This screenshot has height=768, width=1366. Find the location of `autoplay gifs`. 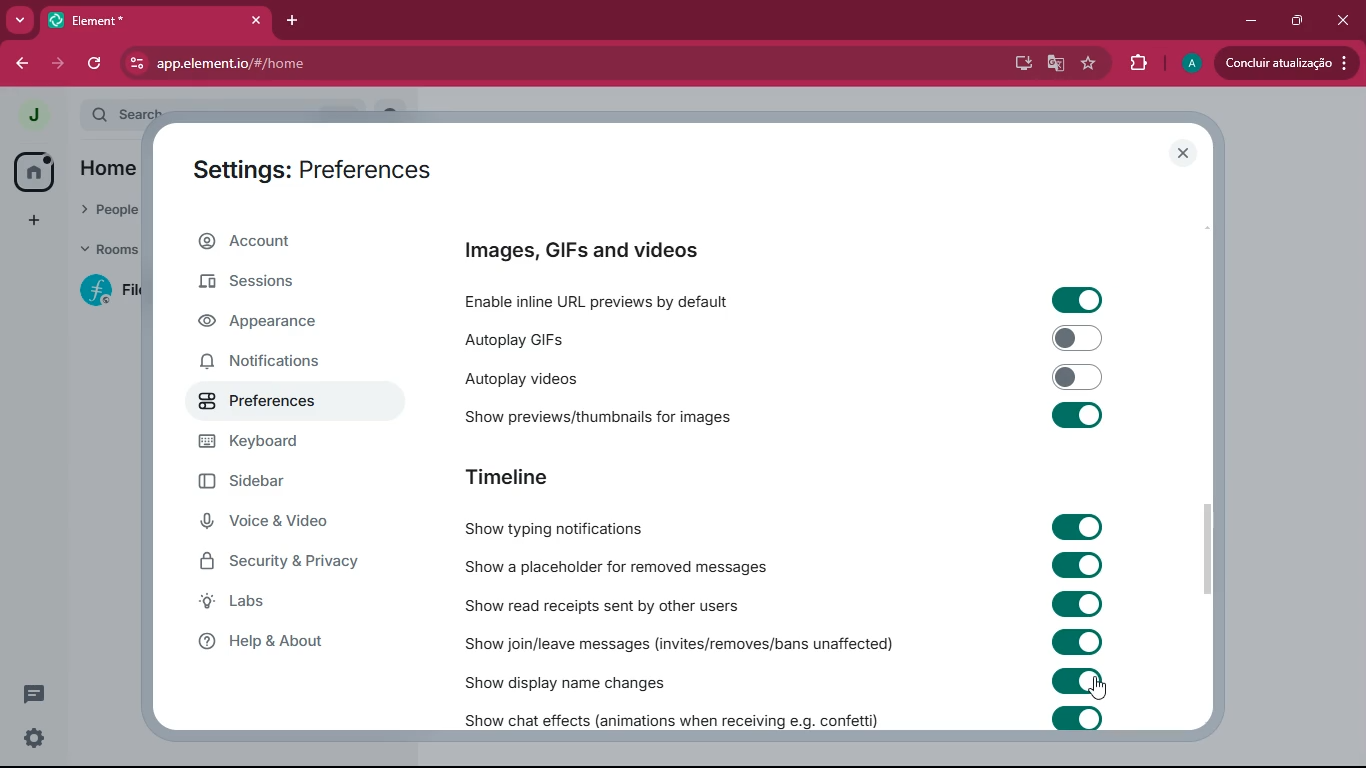

autoplay gifs is located at coordinates (587, 338).